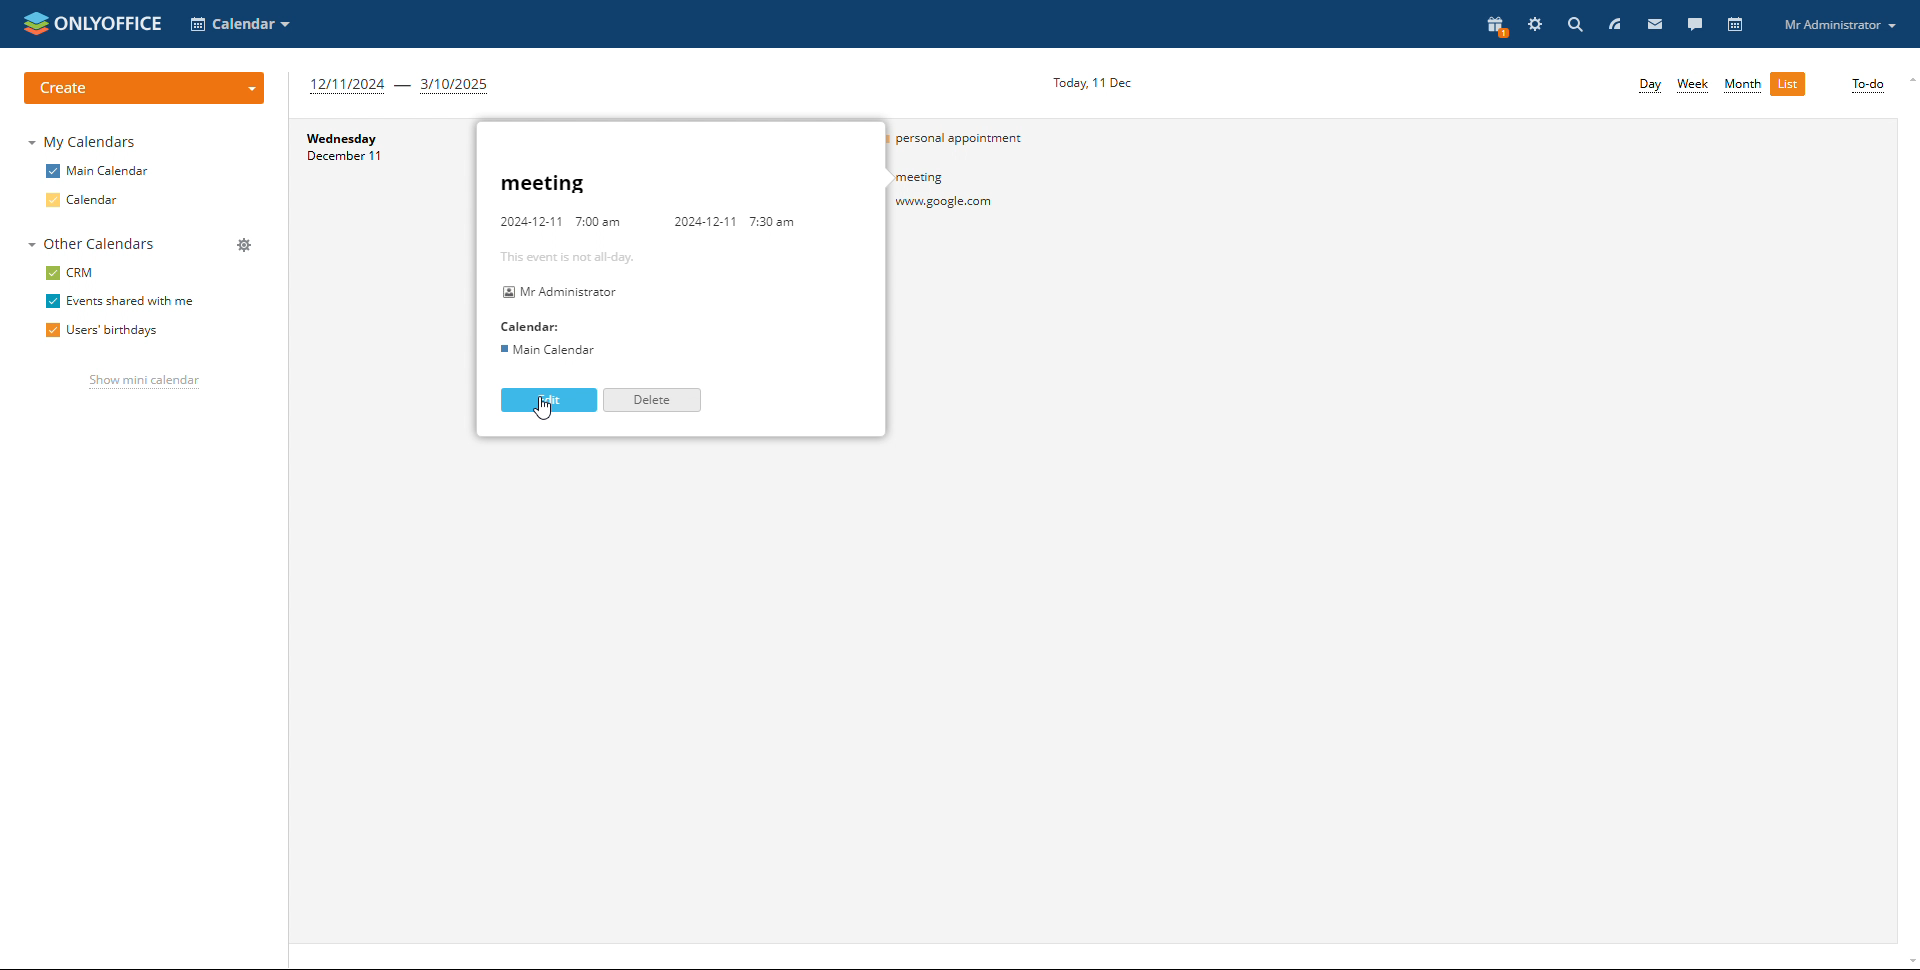 Image resolution: width=1920 pixels, height=970 pixels. I want to click on my calendars, so click(84, 142).